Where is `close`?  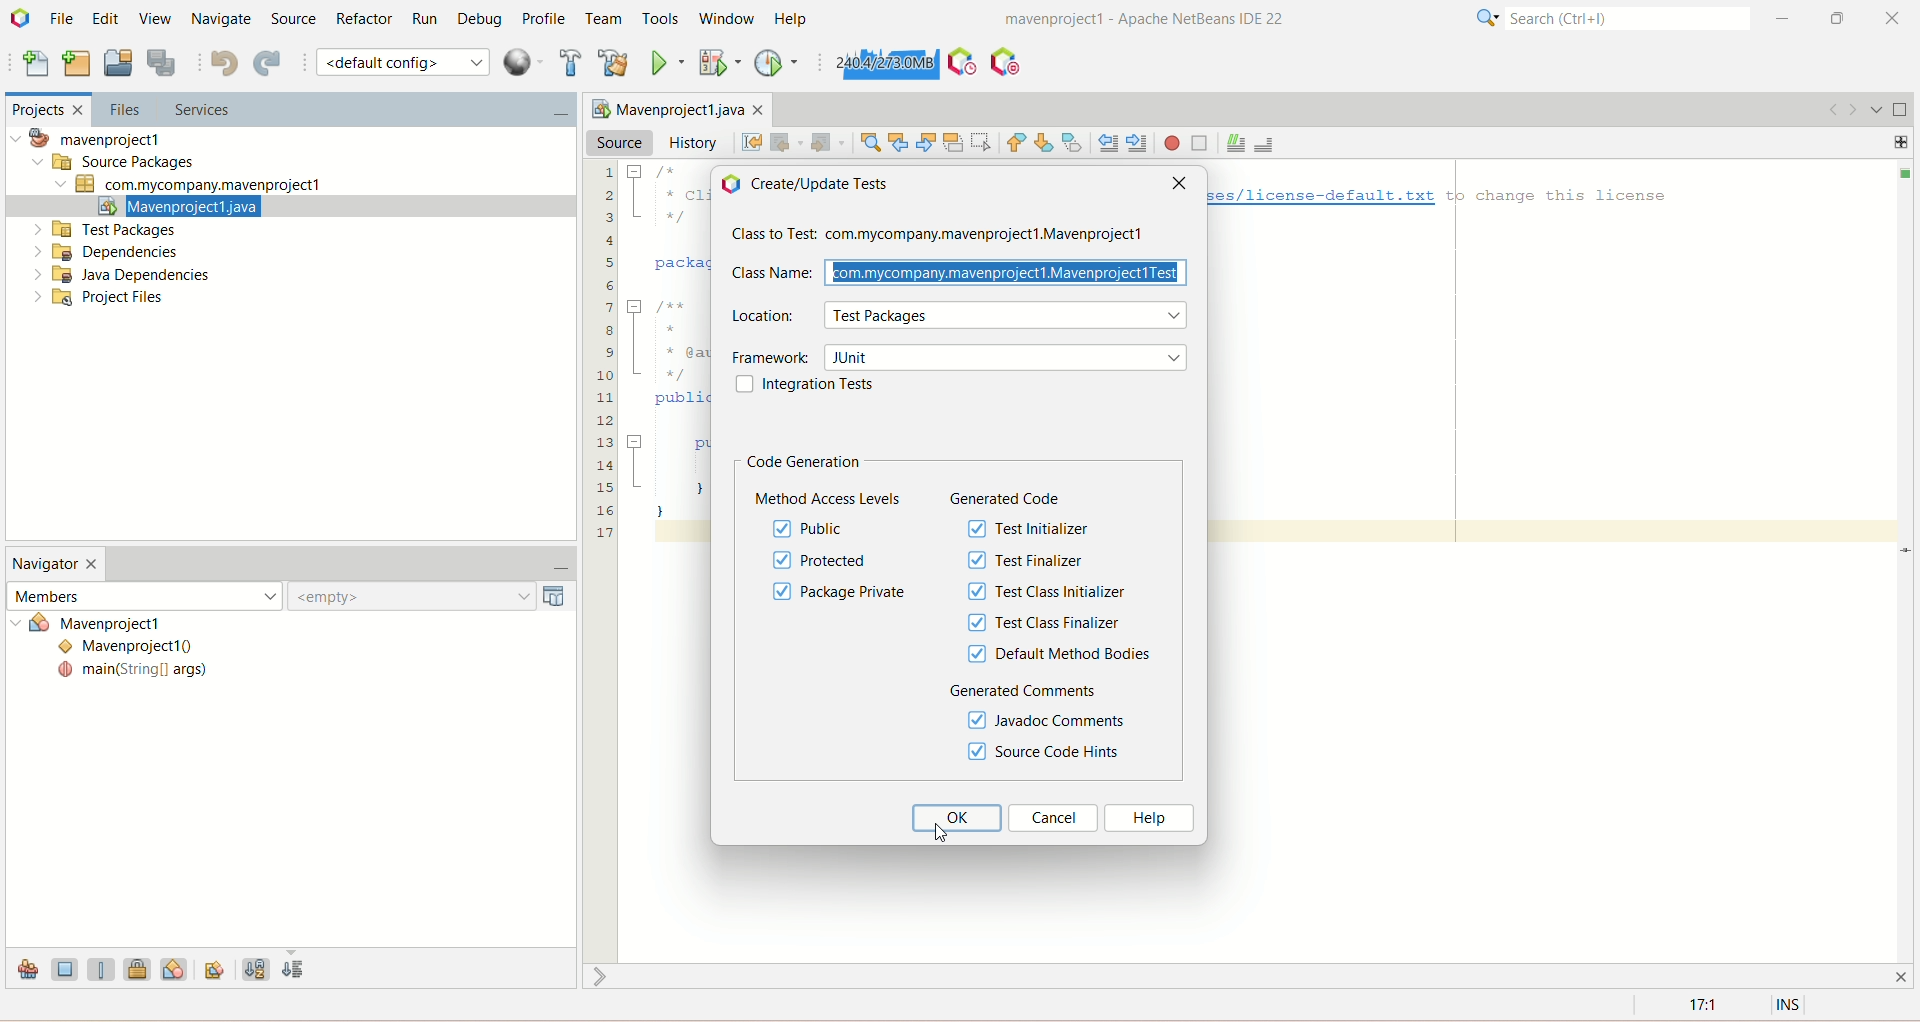
close is located at coordinates (1897, 17).